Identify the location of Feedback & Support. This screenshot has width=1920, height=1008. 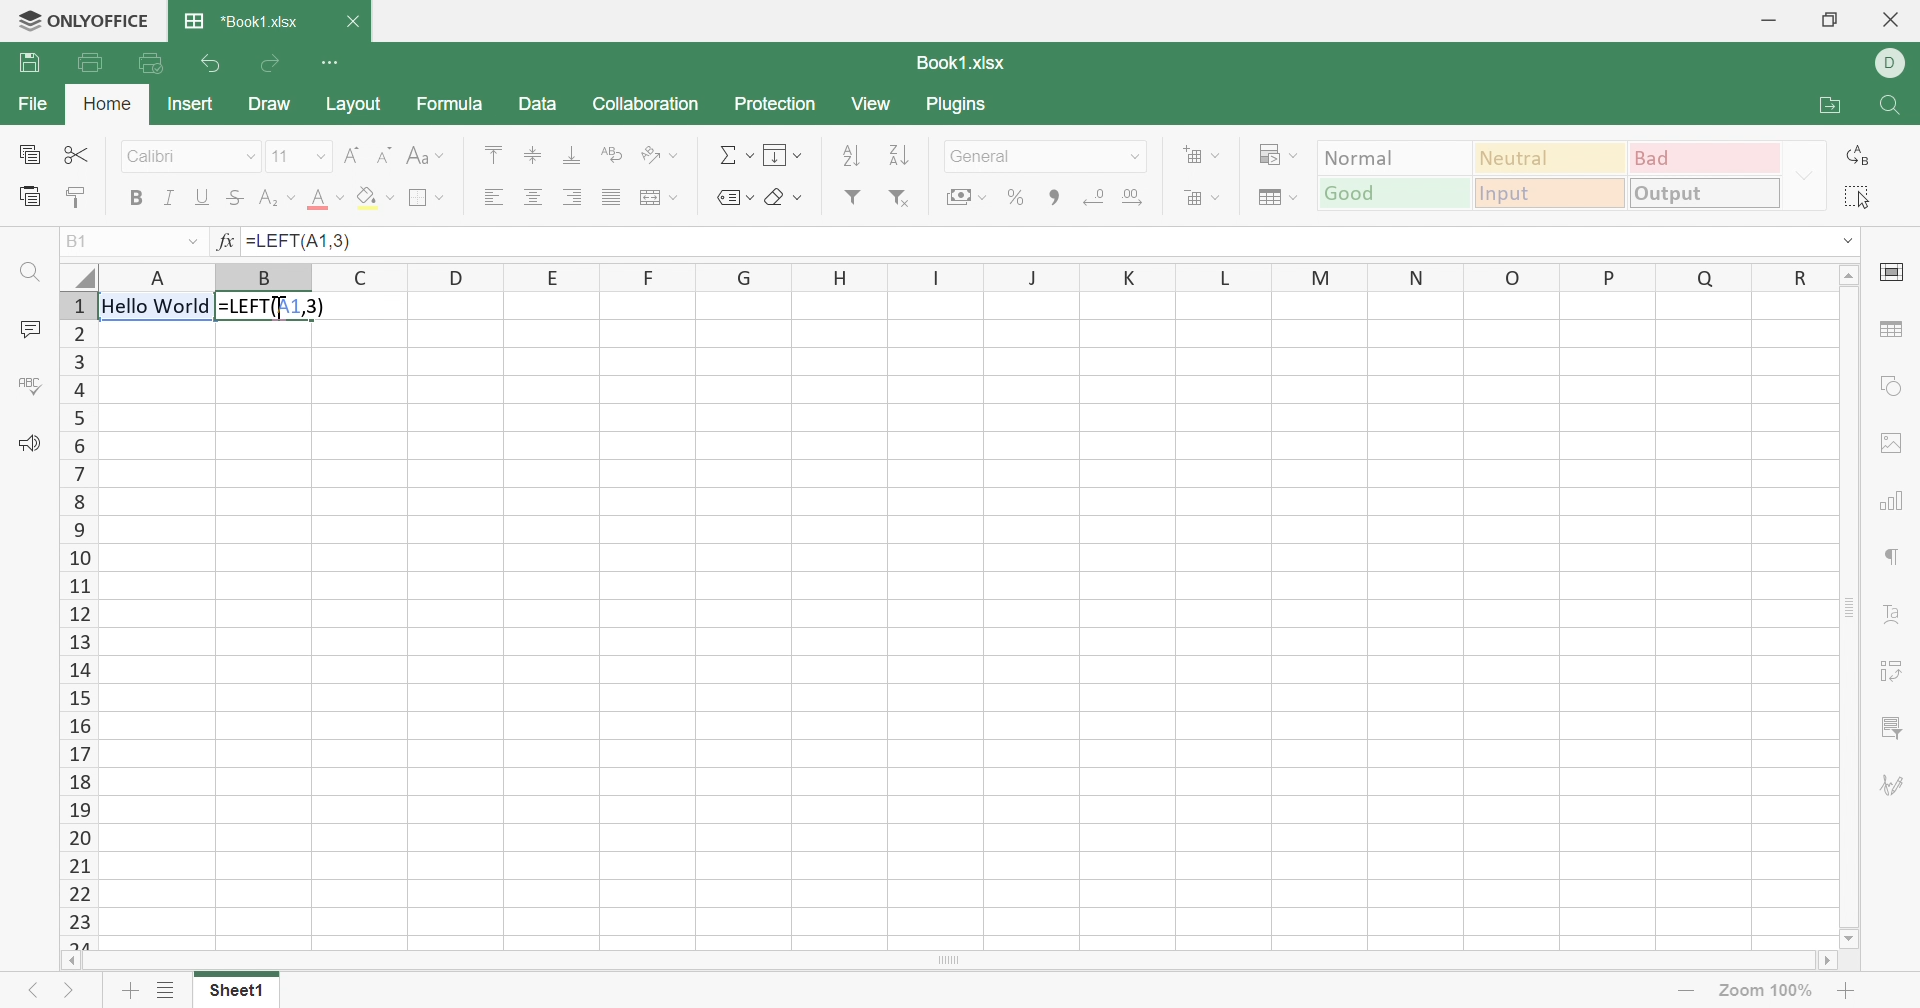
(31, 444).